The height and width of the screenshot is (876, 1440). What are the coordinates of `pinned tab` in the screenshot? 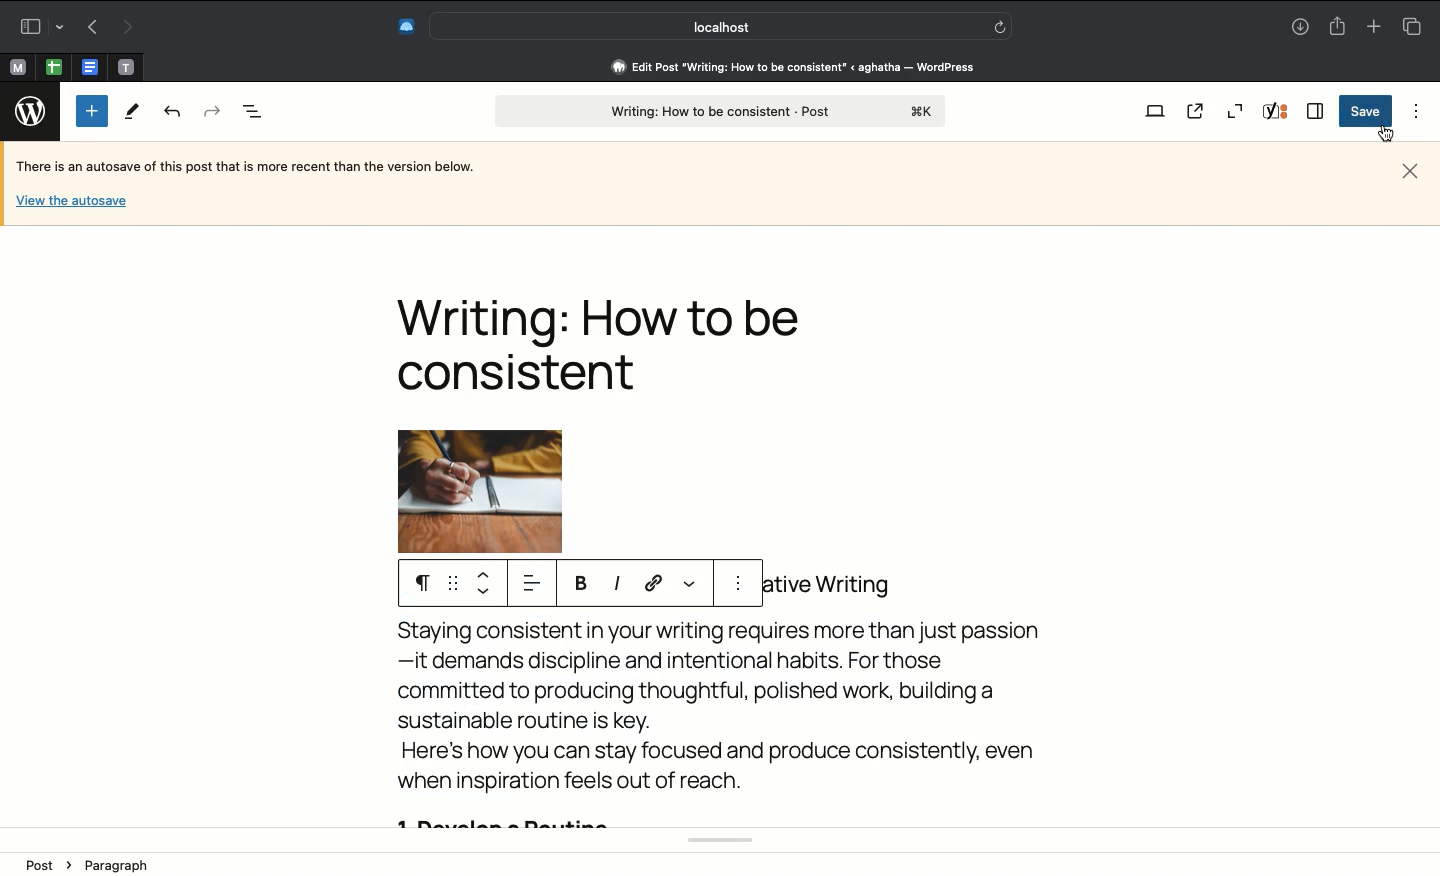 It's located at (128, 64).